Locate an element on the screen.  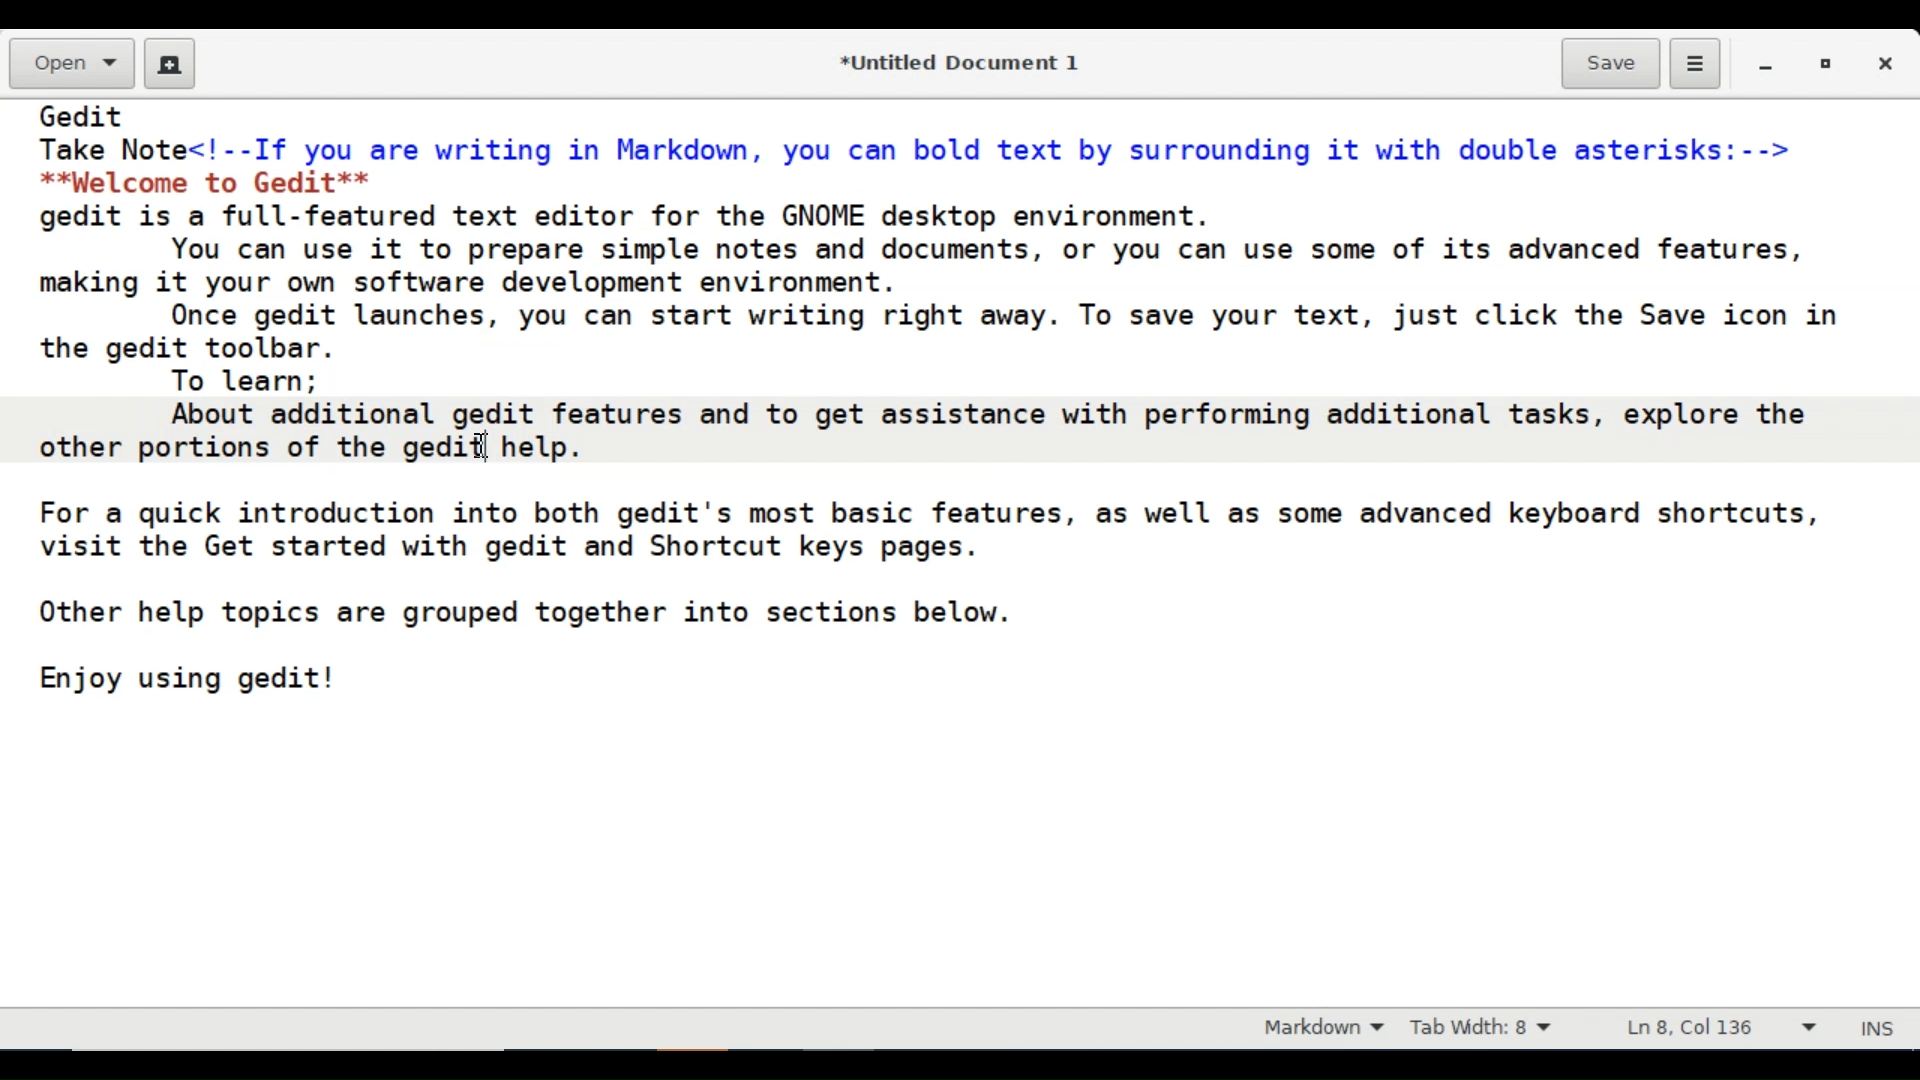
Line & Column Preference is located at coordinates (1721, 1032).